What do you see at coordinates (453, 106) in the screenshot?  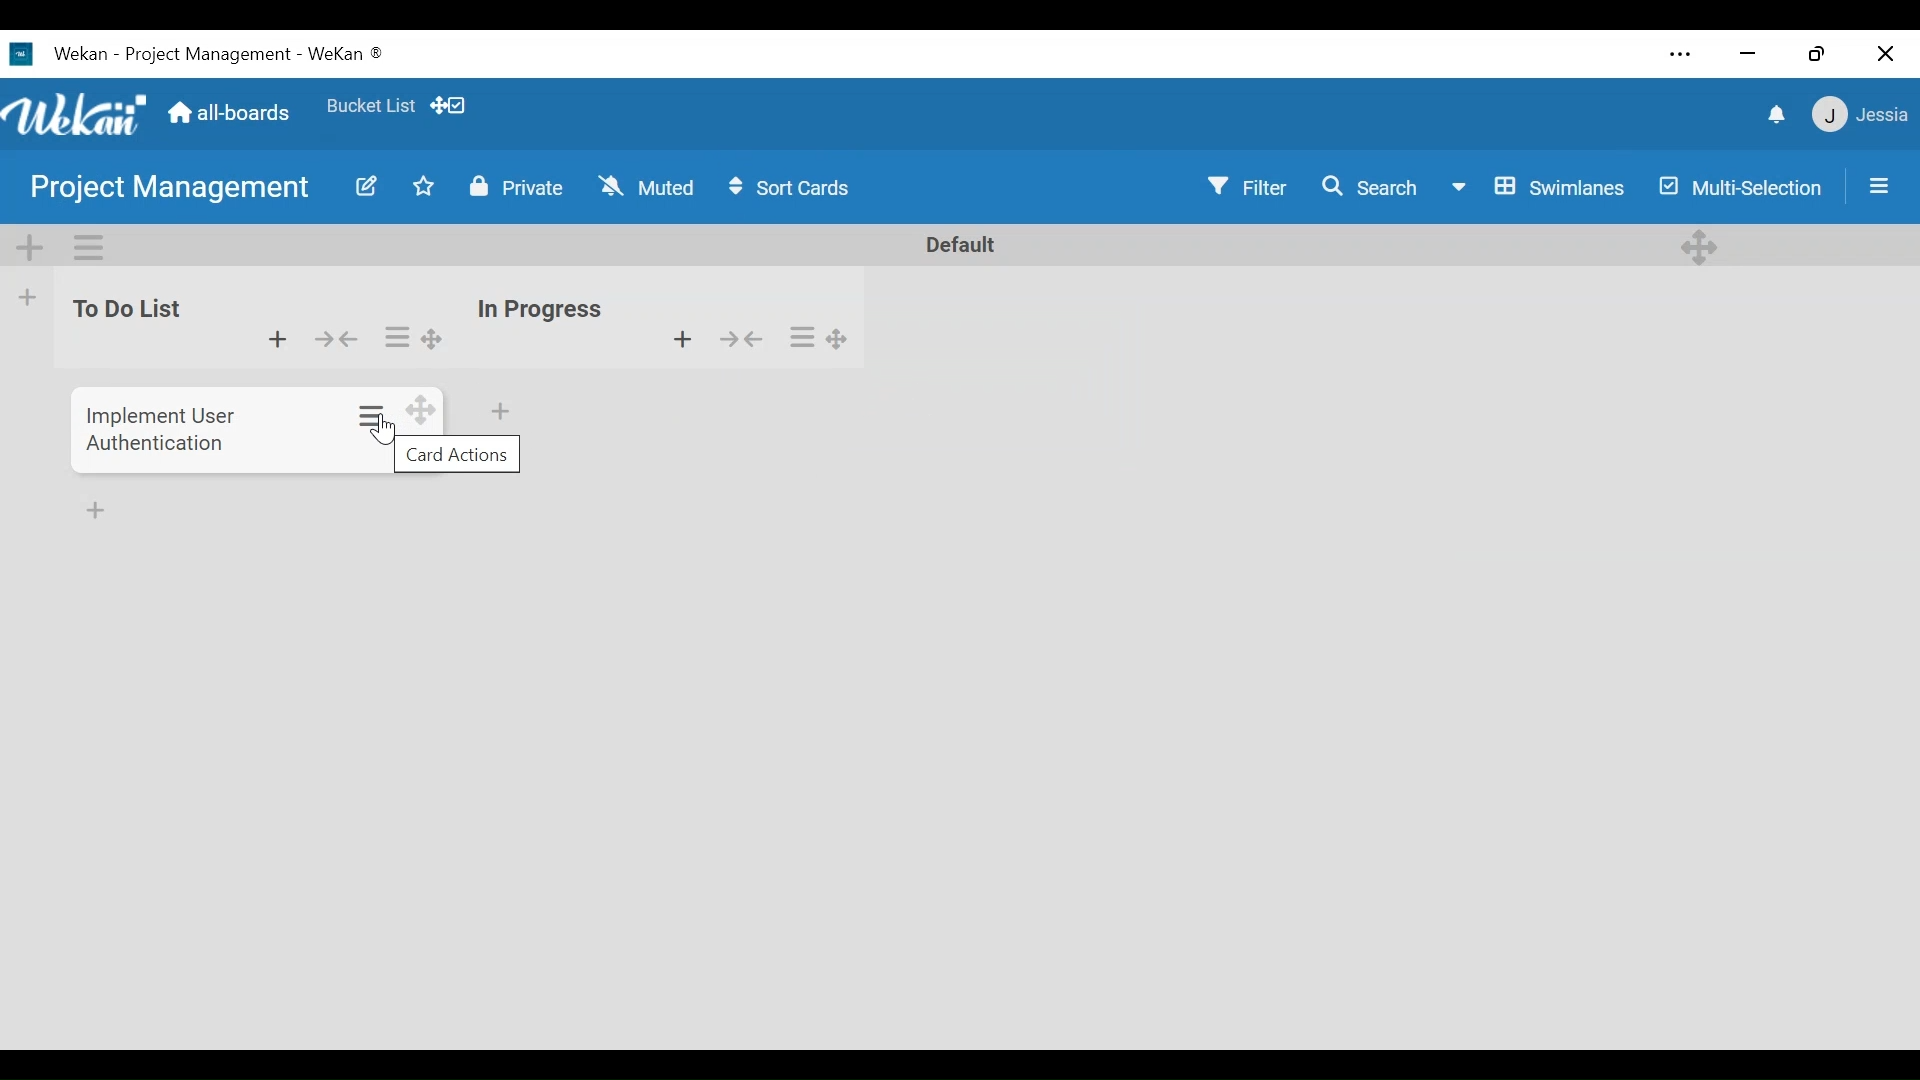 I see `Show Desktop drag handles` at bounding box center [453, 106].